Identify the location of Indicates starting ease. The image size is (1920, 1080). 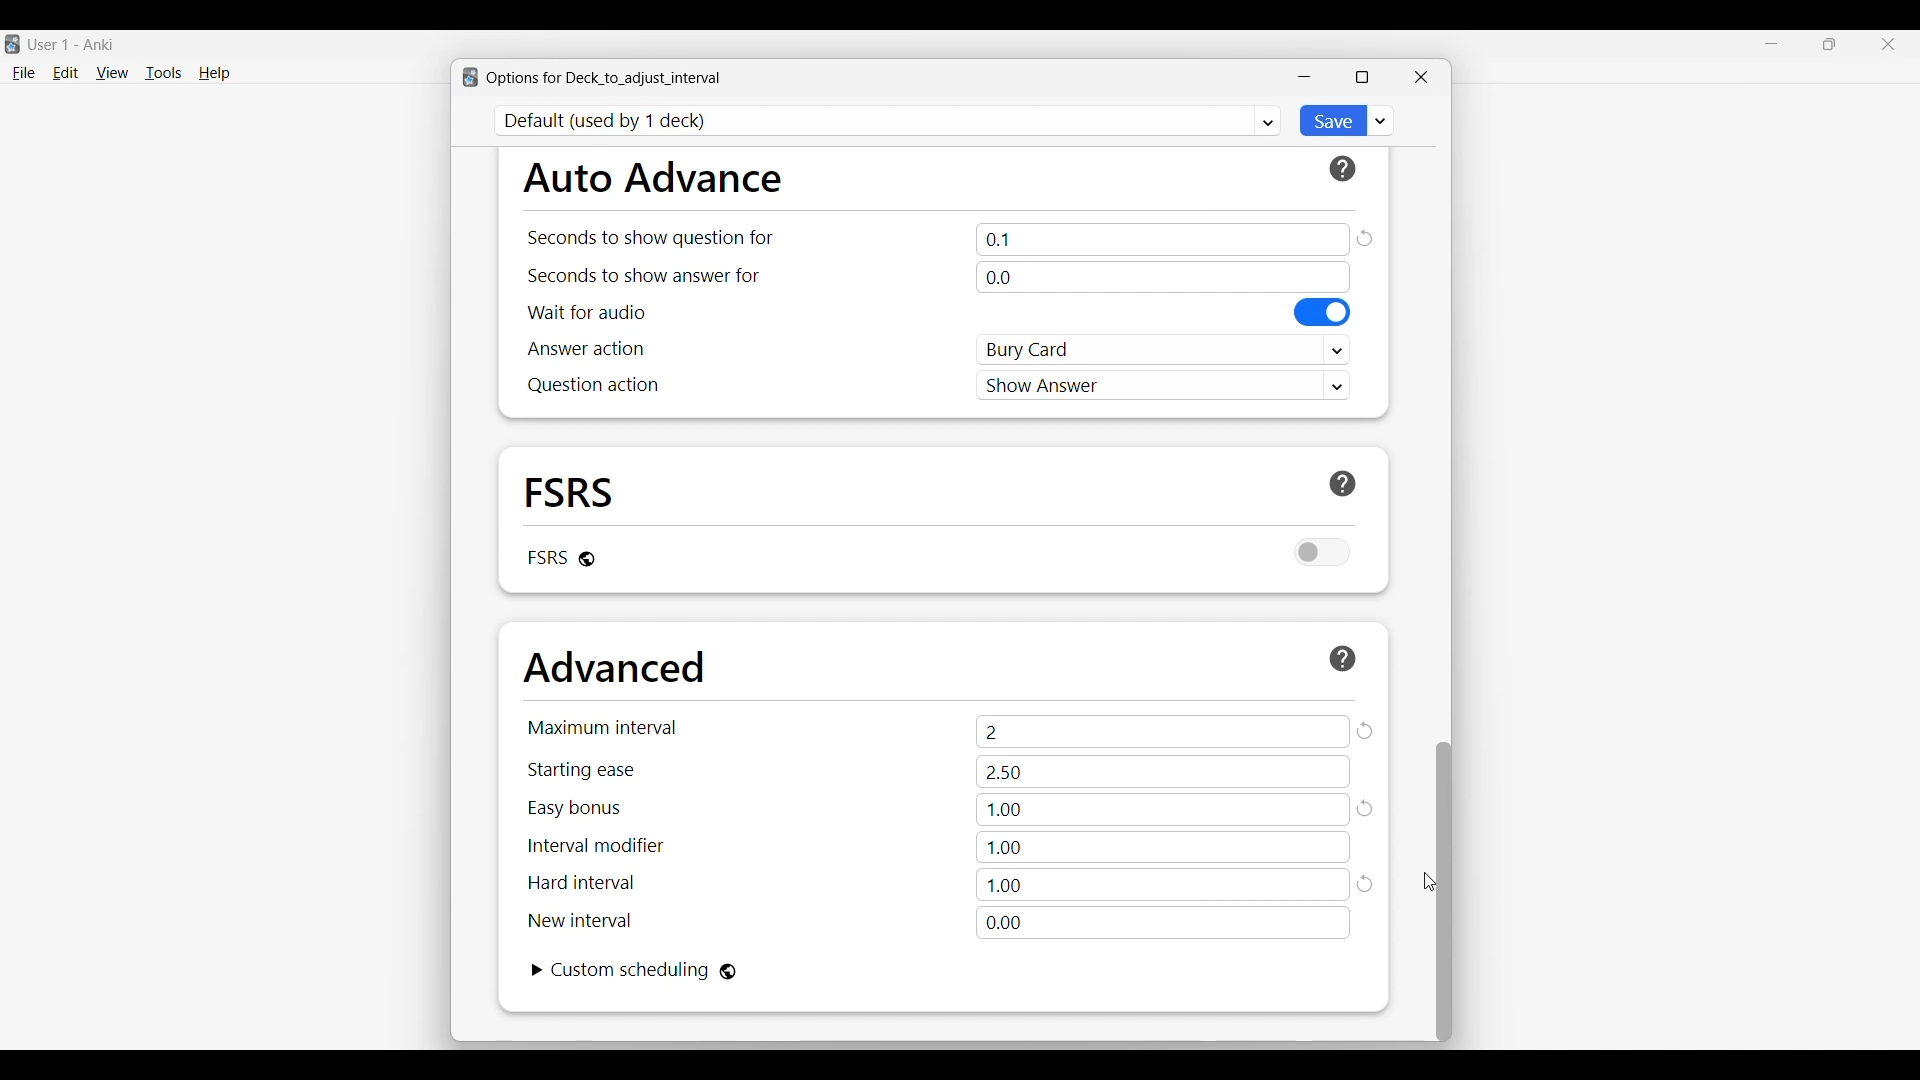
(583, 770).